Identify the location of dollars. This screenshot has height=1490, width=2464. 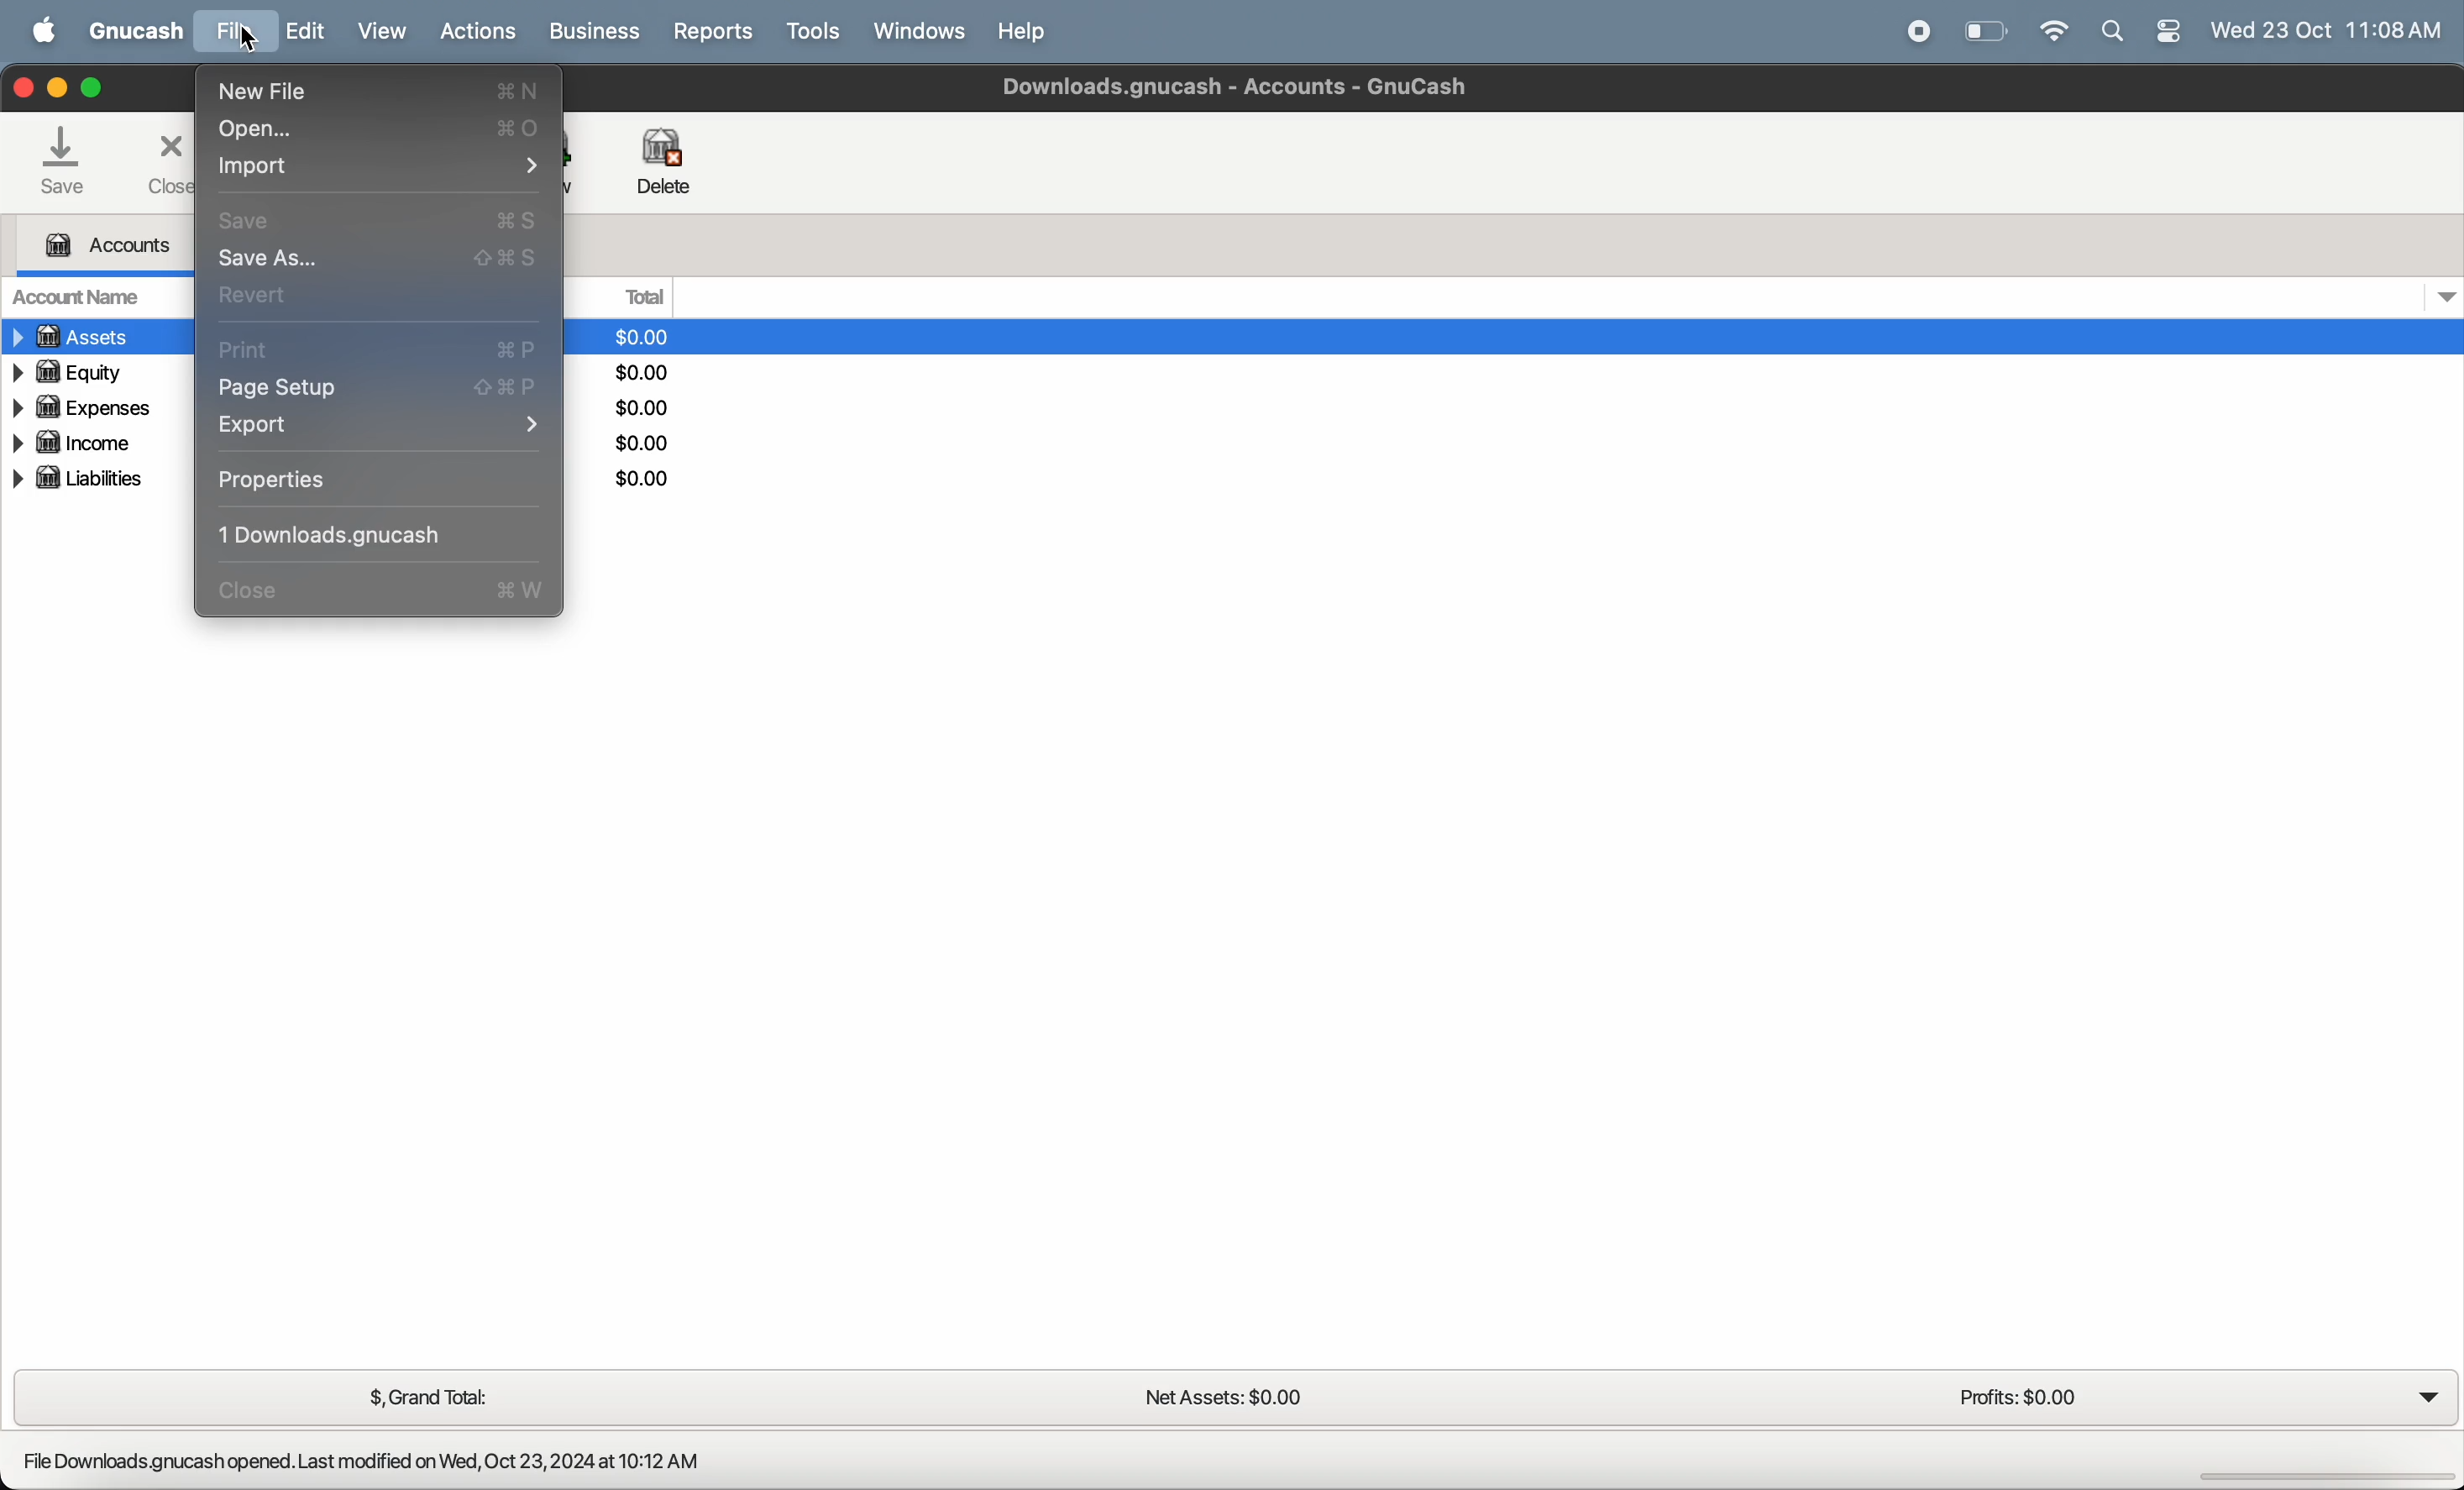
(640, 375).